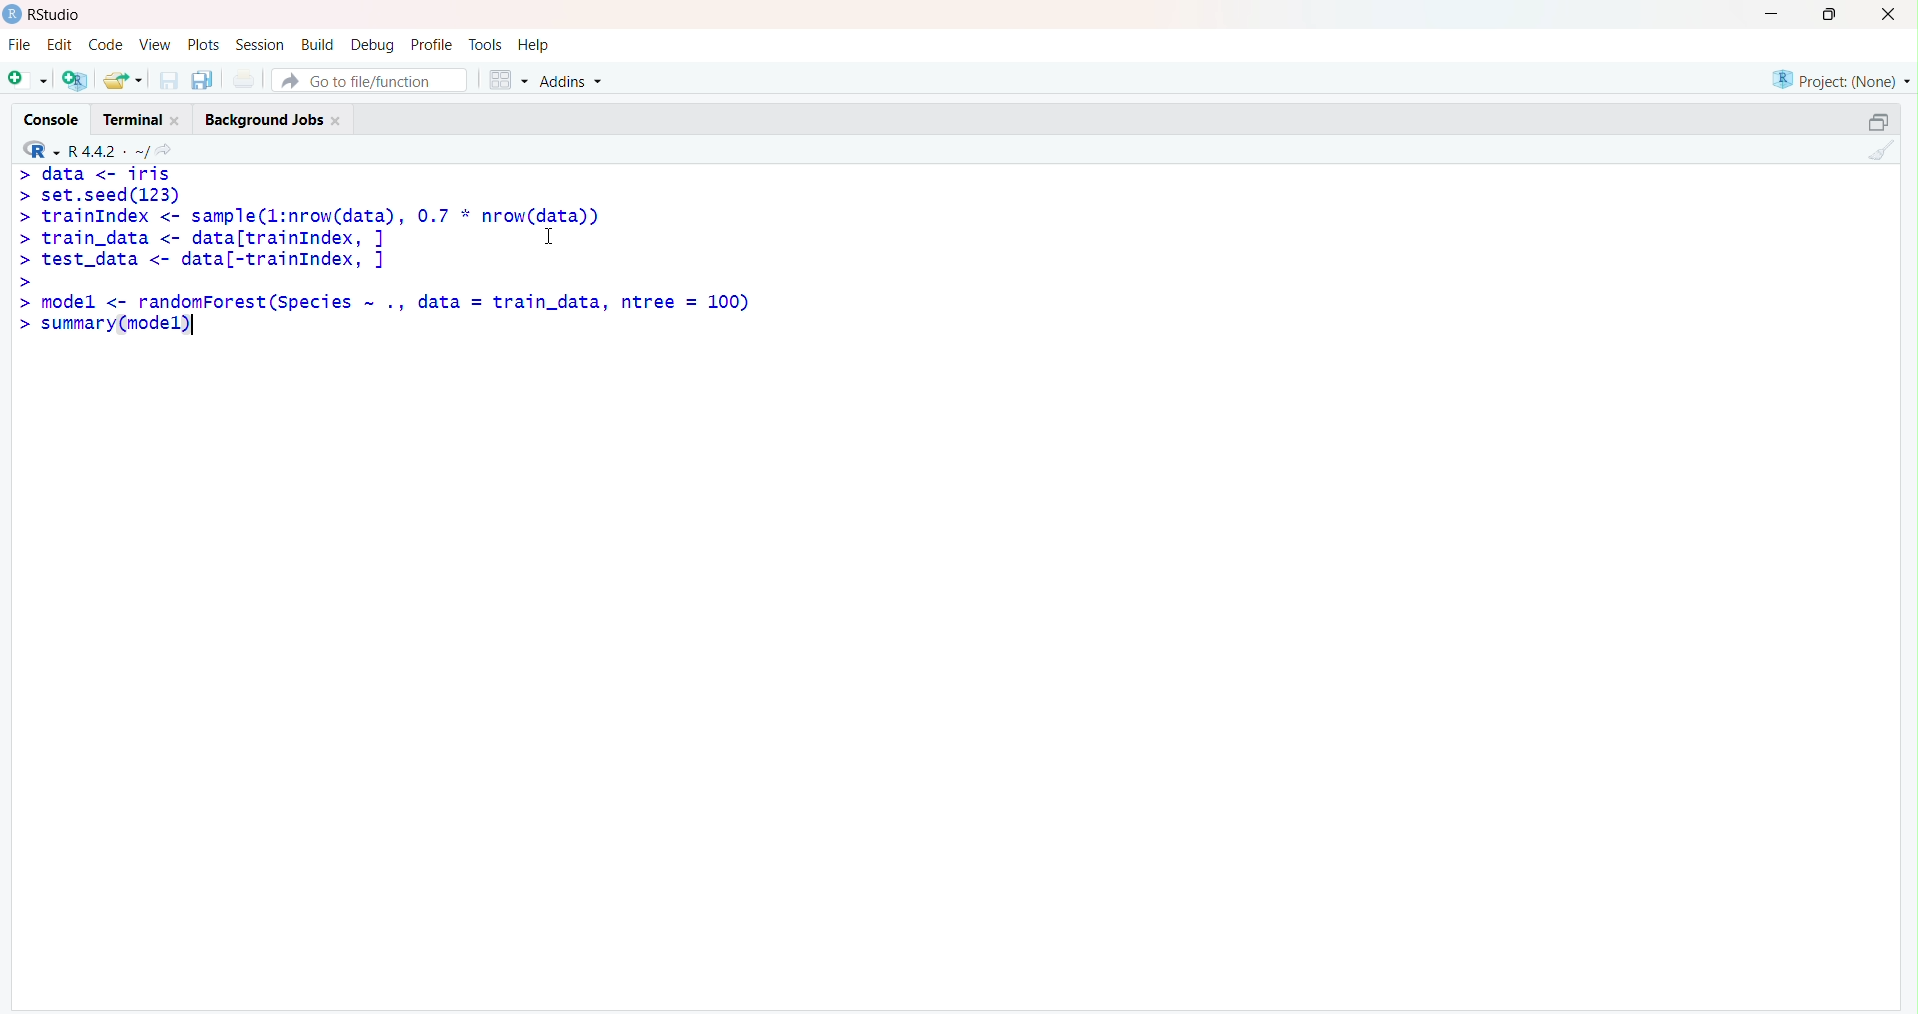 This screenshot has width=1918, height=1014. Describe the element at coordinates (119, 327) in the screenshot. I see `Summary (model)` at that location.